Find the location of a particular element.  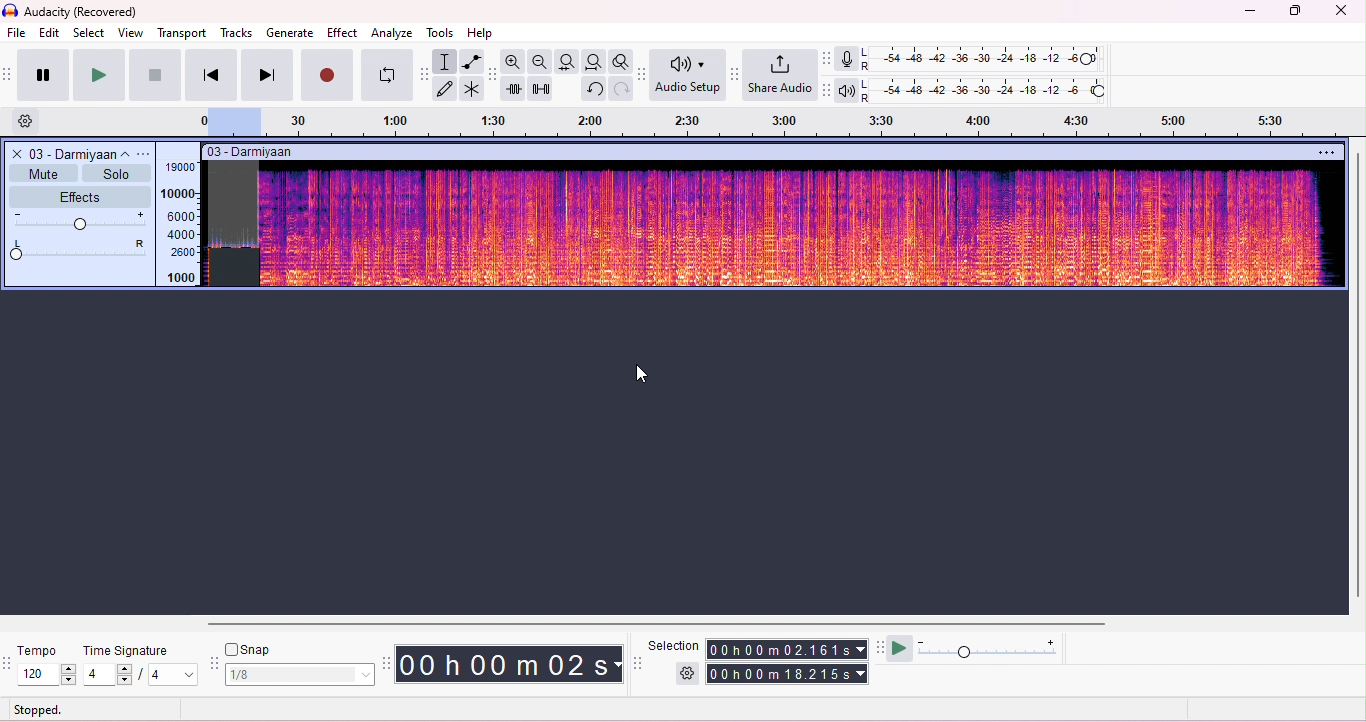

track title is located at coordinates (312, 153).